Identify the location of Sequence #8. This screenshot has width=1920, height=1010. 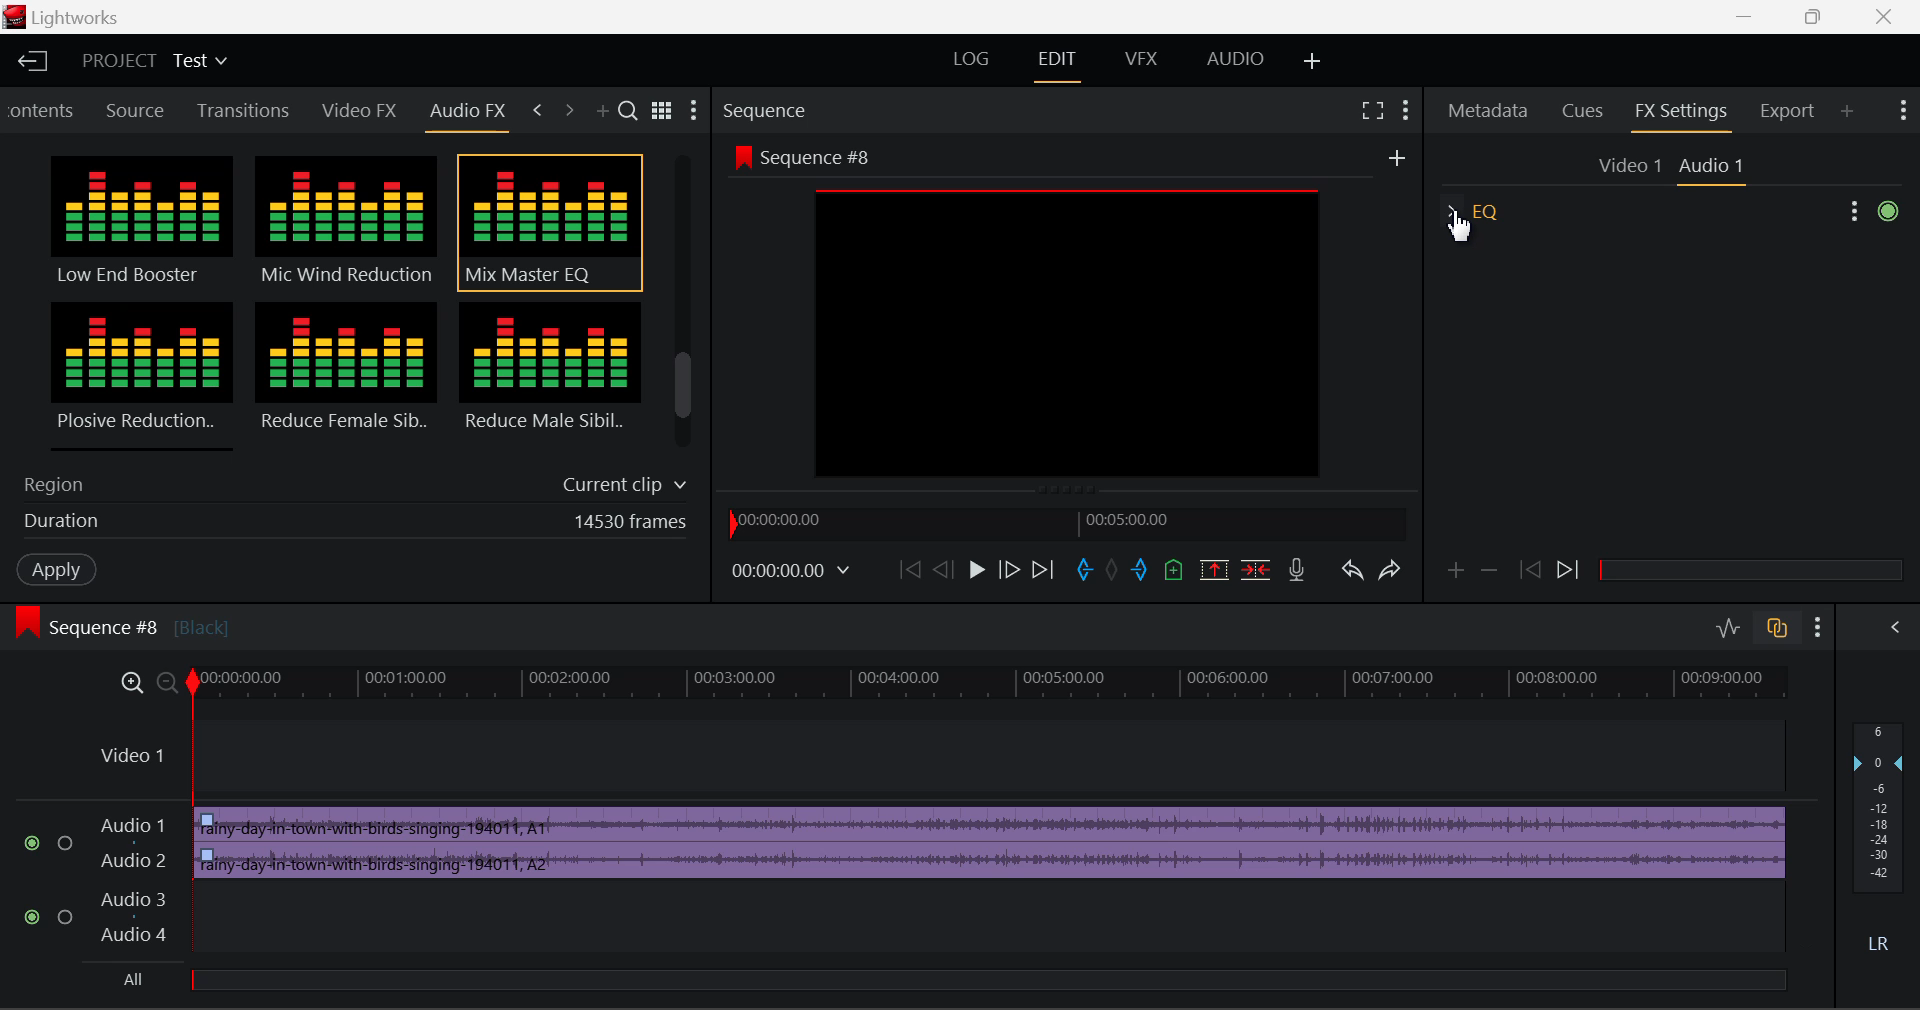
(155, 618).